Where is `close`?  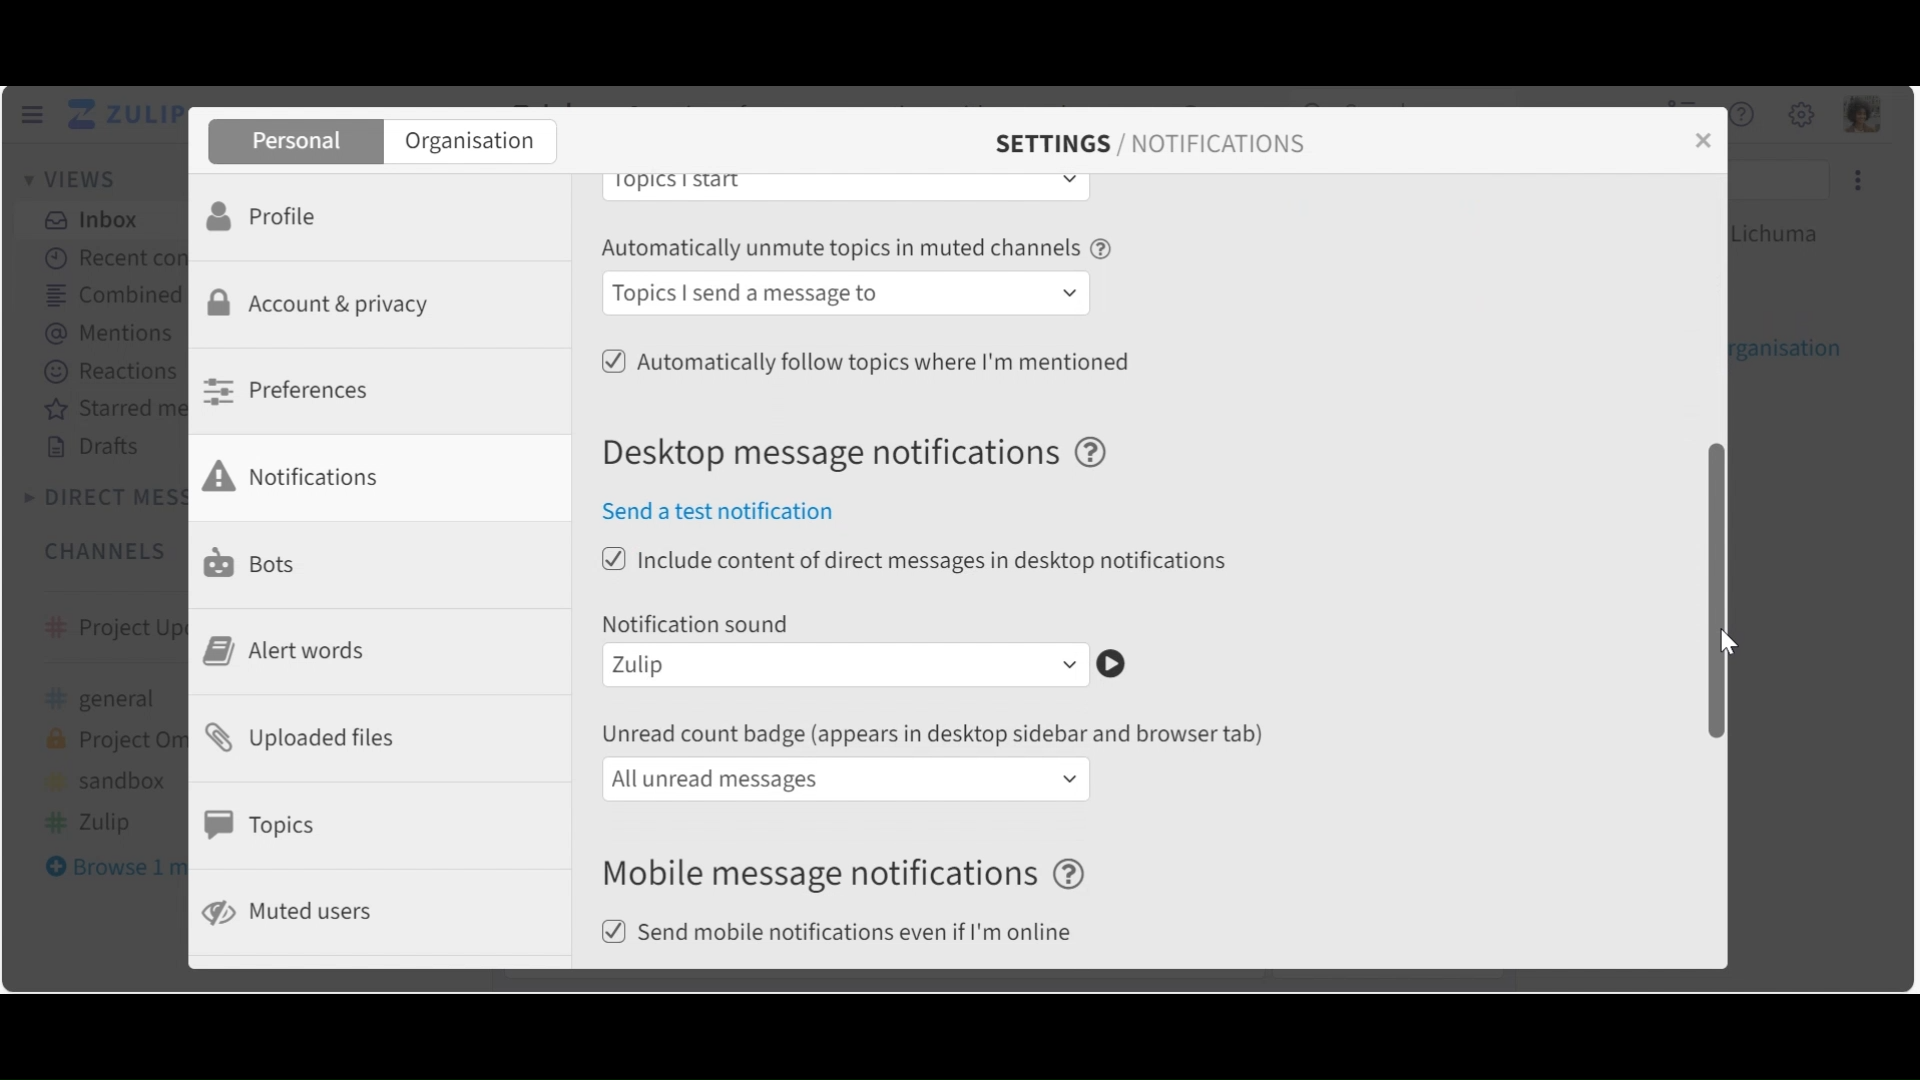
close is located at coordinates (1713, 144).